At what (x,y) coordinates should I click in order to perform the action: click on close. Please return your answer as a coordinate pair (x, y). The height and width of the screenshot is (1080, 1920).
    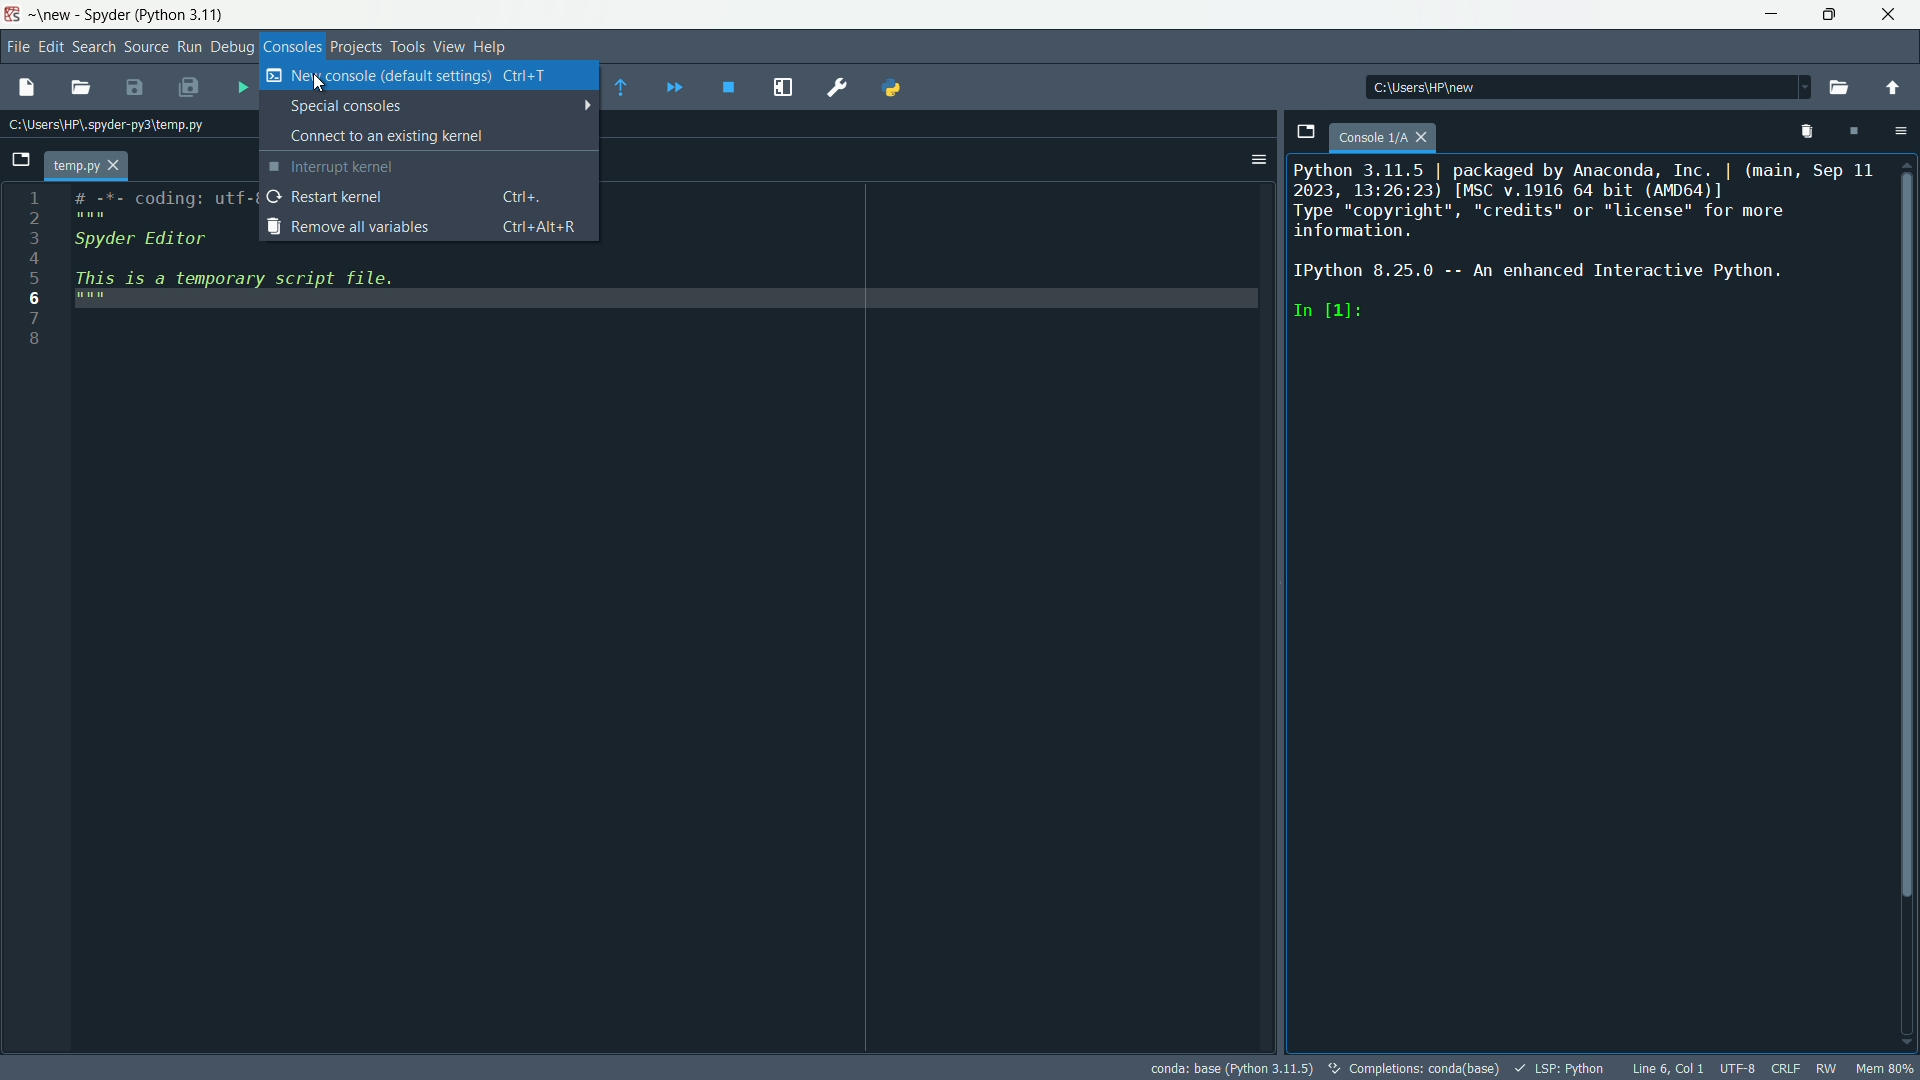
    Looking at the image, I should click on (117, 167).